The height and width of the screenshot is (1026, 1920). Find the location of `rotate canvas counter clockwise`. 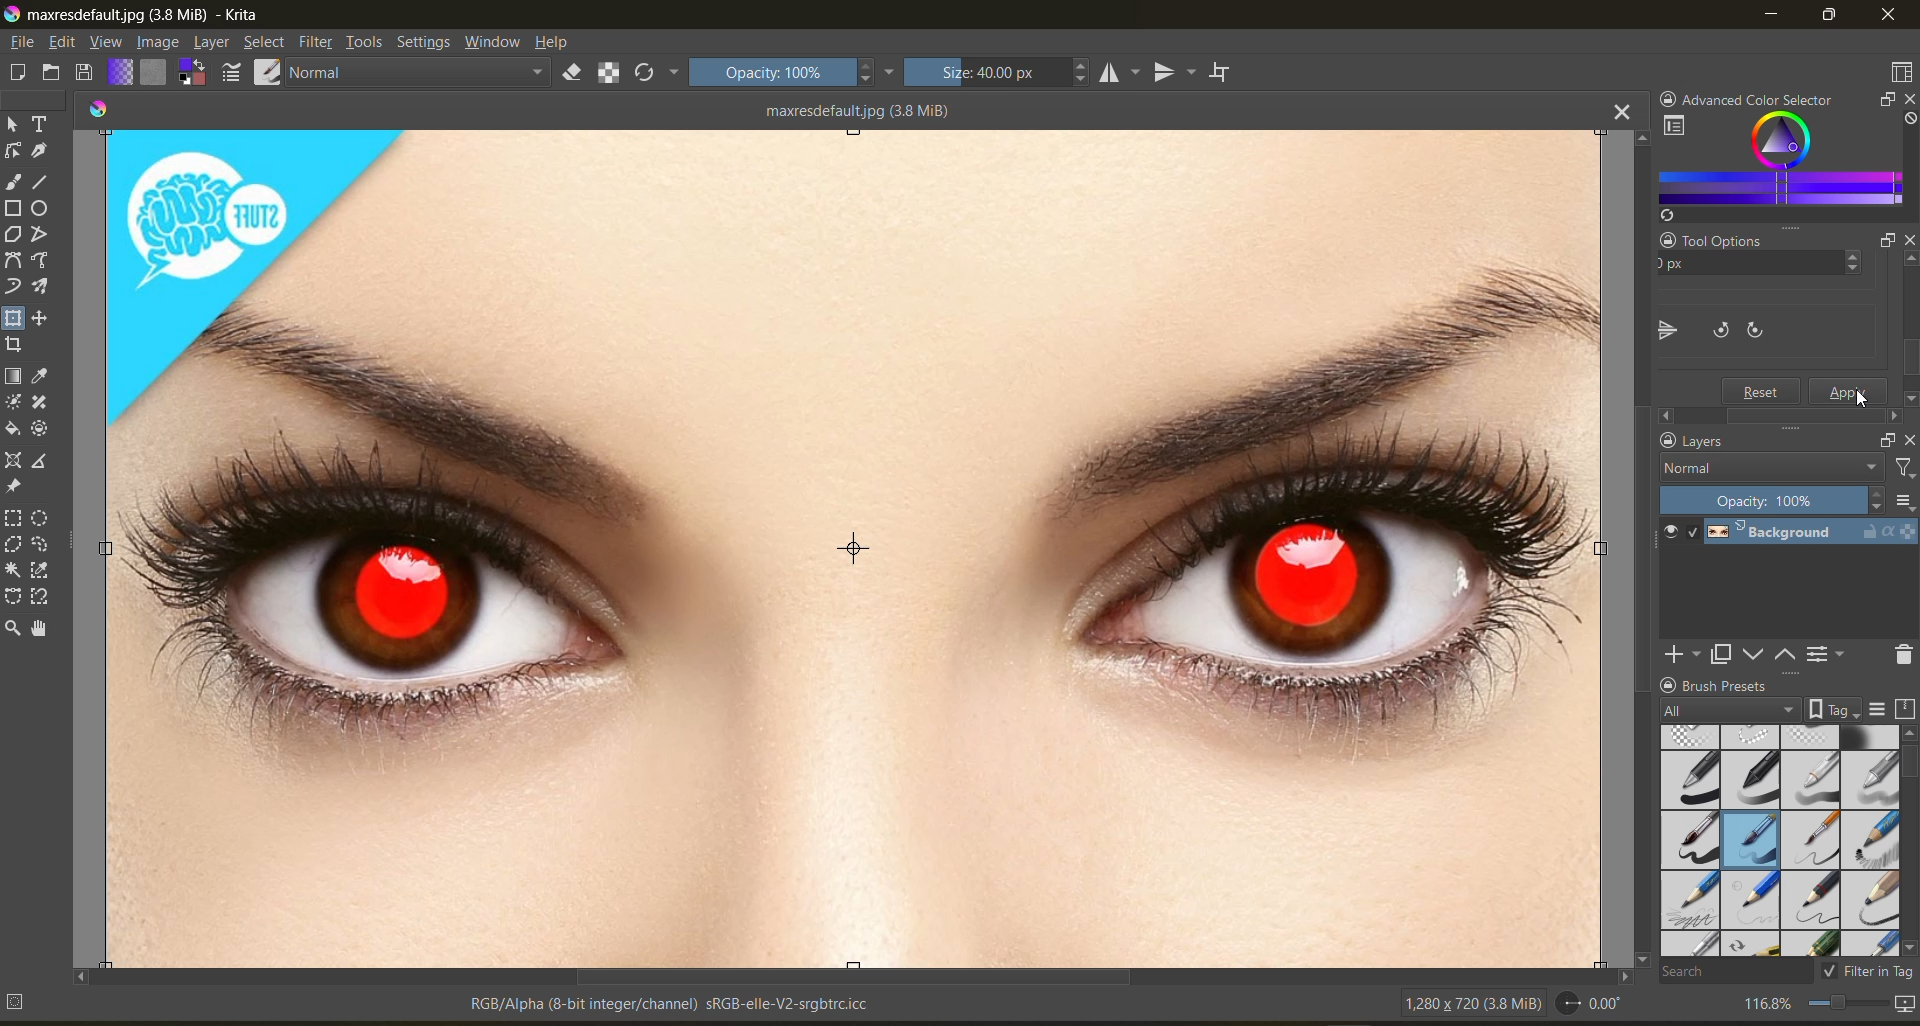

rotate canvas counter clockwise is located at coordinates (1798, 331).